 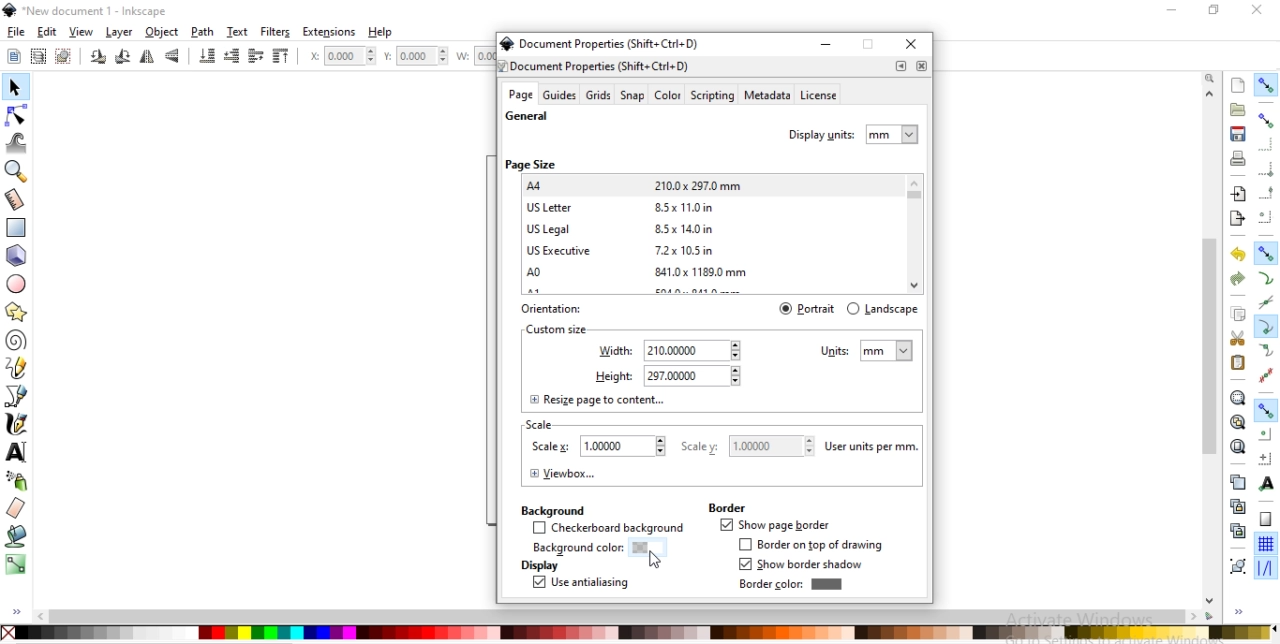 I want to click on license, so click(x=820, y=97).